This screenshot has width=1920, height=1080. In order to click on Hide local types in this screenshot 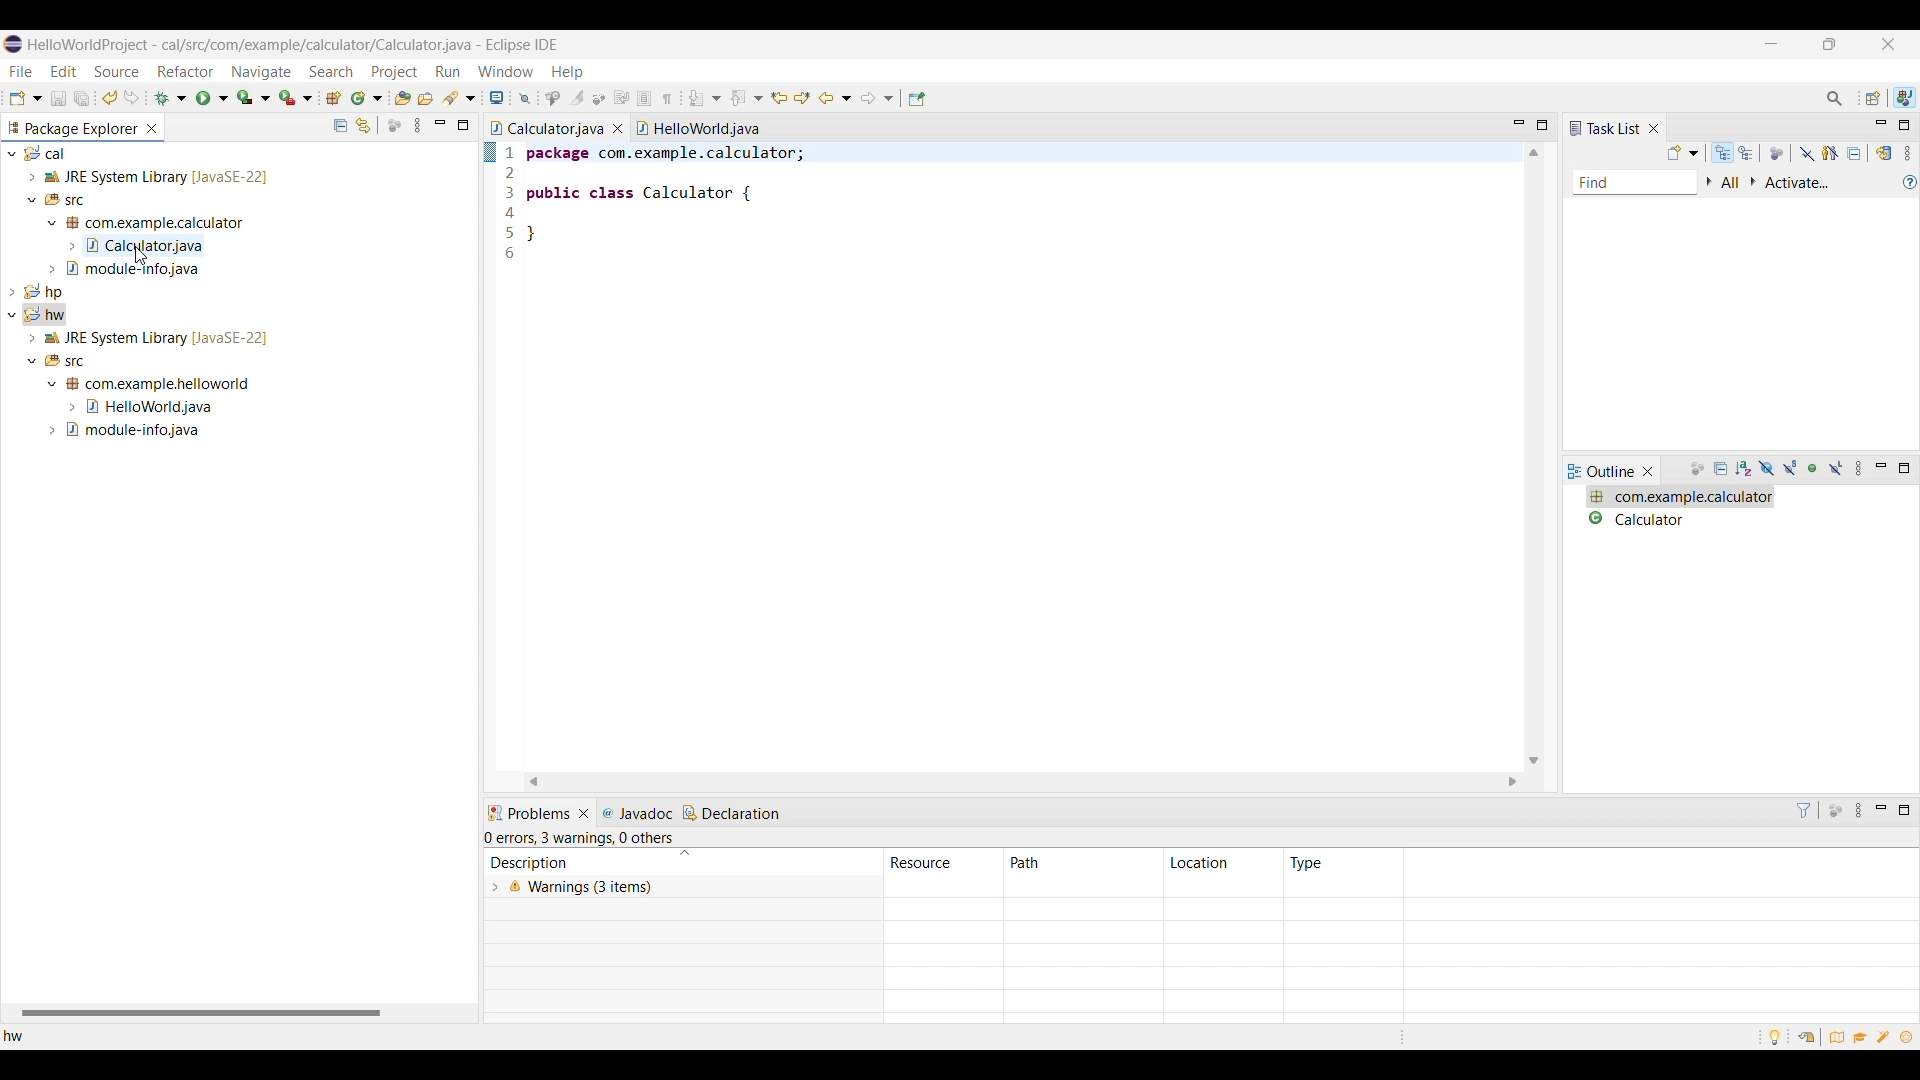, I will do `click(1836, 469)`.